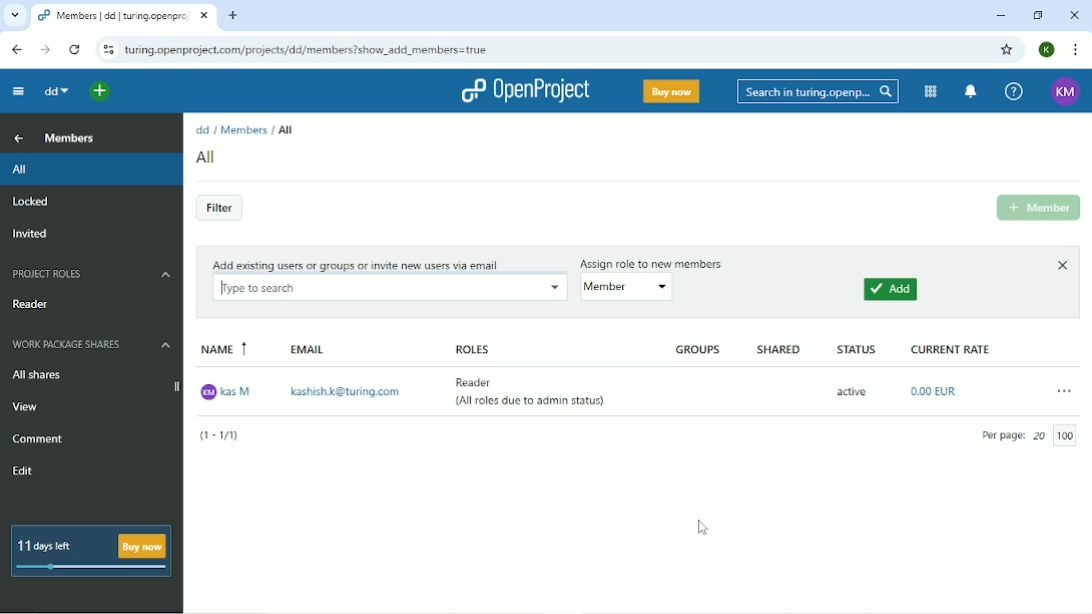  What do you see at coordinates (90, 170) in the screenshot?
I see `All` at bounding box center [90, 170].